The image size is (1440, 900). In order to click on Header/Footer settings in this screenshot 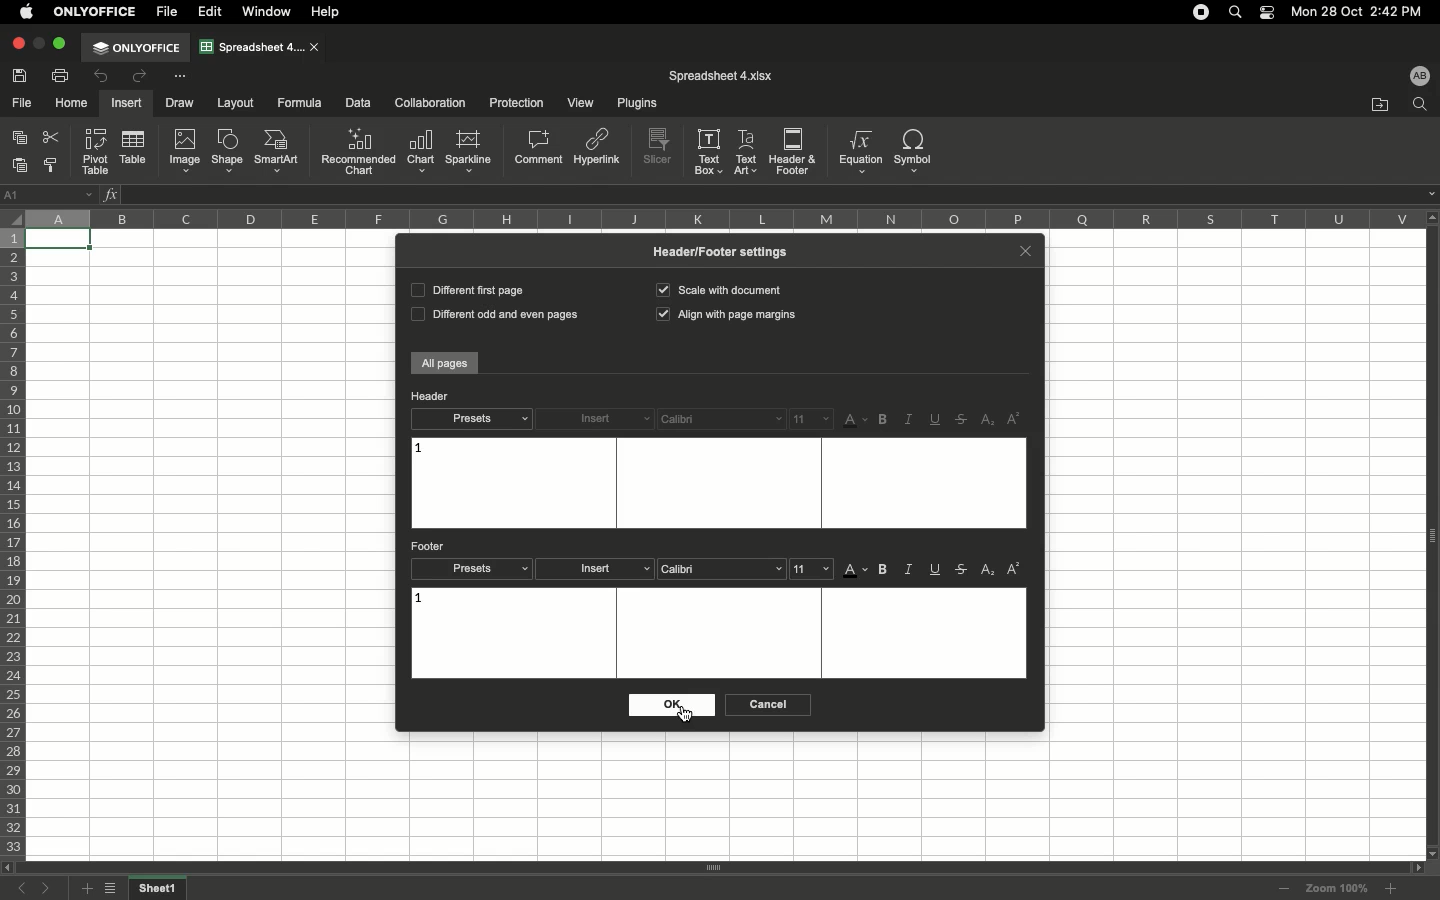, I will do `click(727, 251)`.